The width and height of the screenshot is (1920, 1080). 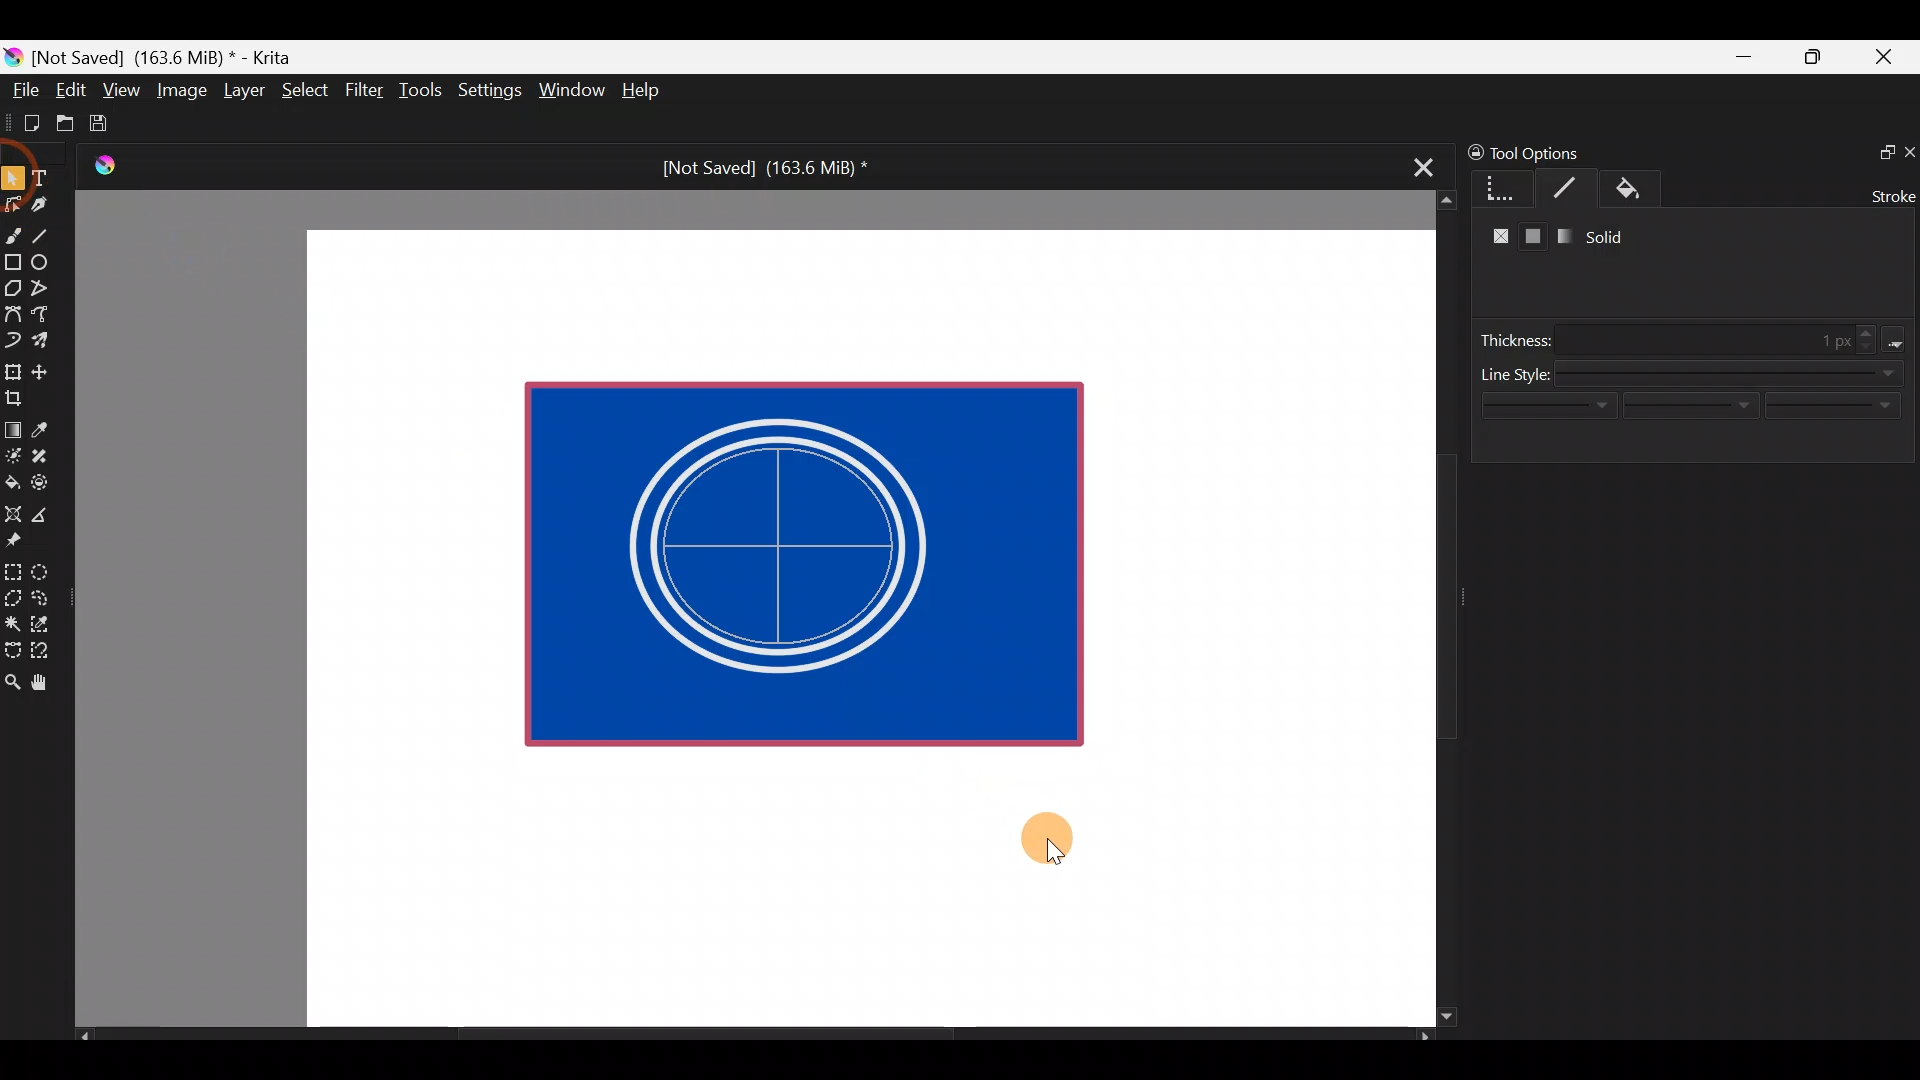 What do you see at coordinates (1534, 238) in the screenshot?
I see `Solid color fill` at bounding box center [1534, 238].